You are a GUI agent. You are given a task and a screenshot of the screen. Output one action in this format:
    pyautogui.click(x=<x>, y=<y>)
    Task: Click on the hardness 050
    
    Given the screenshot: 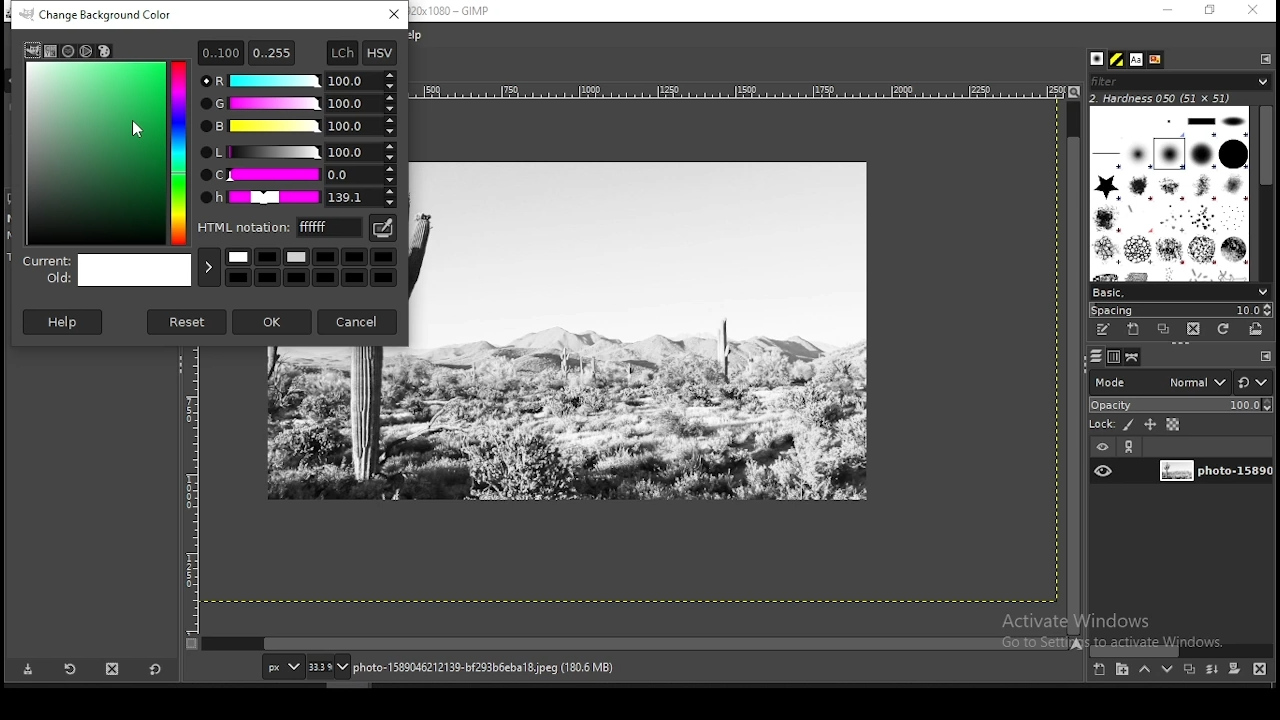 What is the action you would take?
    pyautogui.click(x=1185, y=98)
    